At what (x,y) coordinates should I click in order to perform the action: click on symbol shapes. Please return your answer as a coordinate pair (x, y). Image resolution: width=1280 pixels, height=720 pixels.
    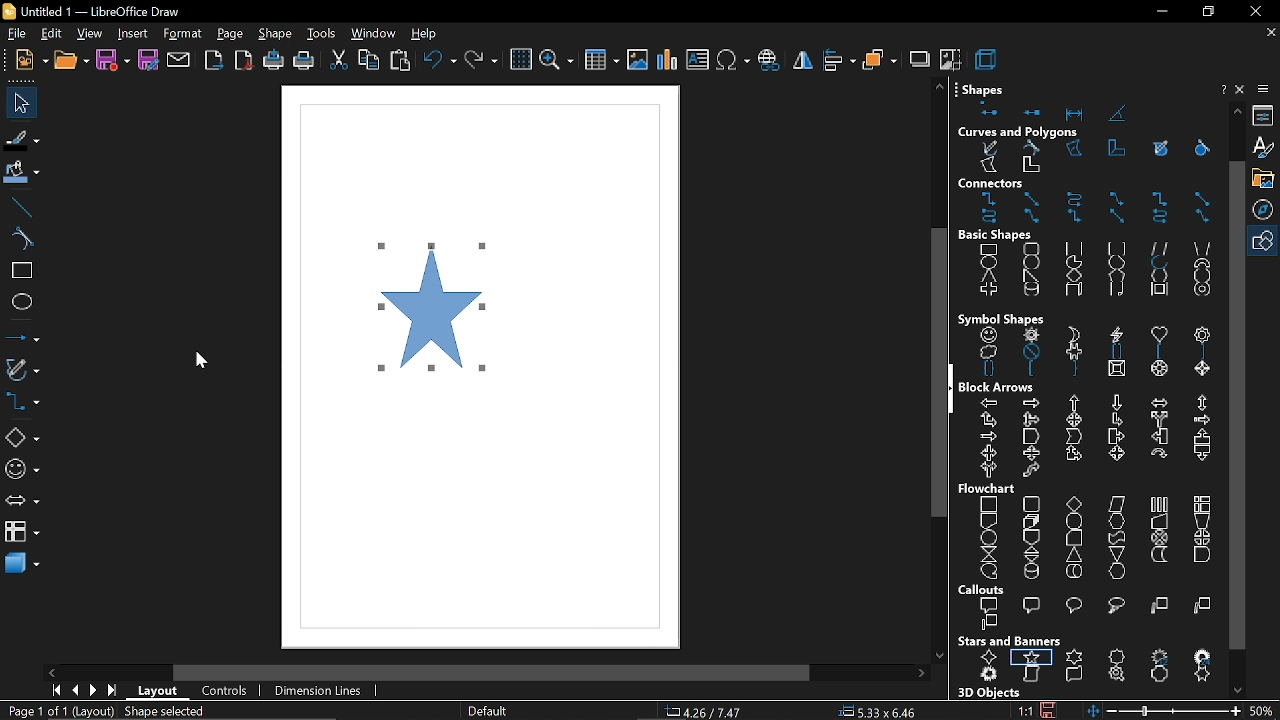
    Looking at the image, I should click on (1005, 315).